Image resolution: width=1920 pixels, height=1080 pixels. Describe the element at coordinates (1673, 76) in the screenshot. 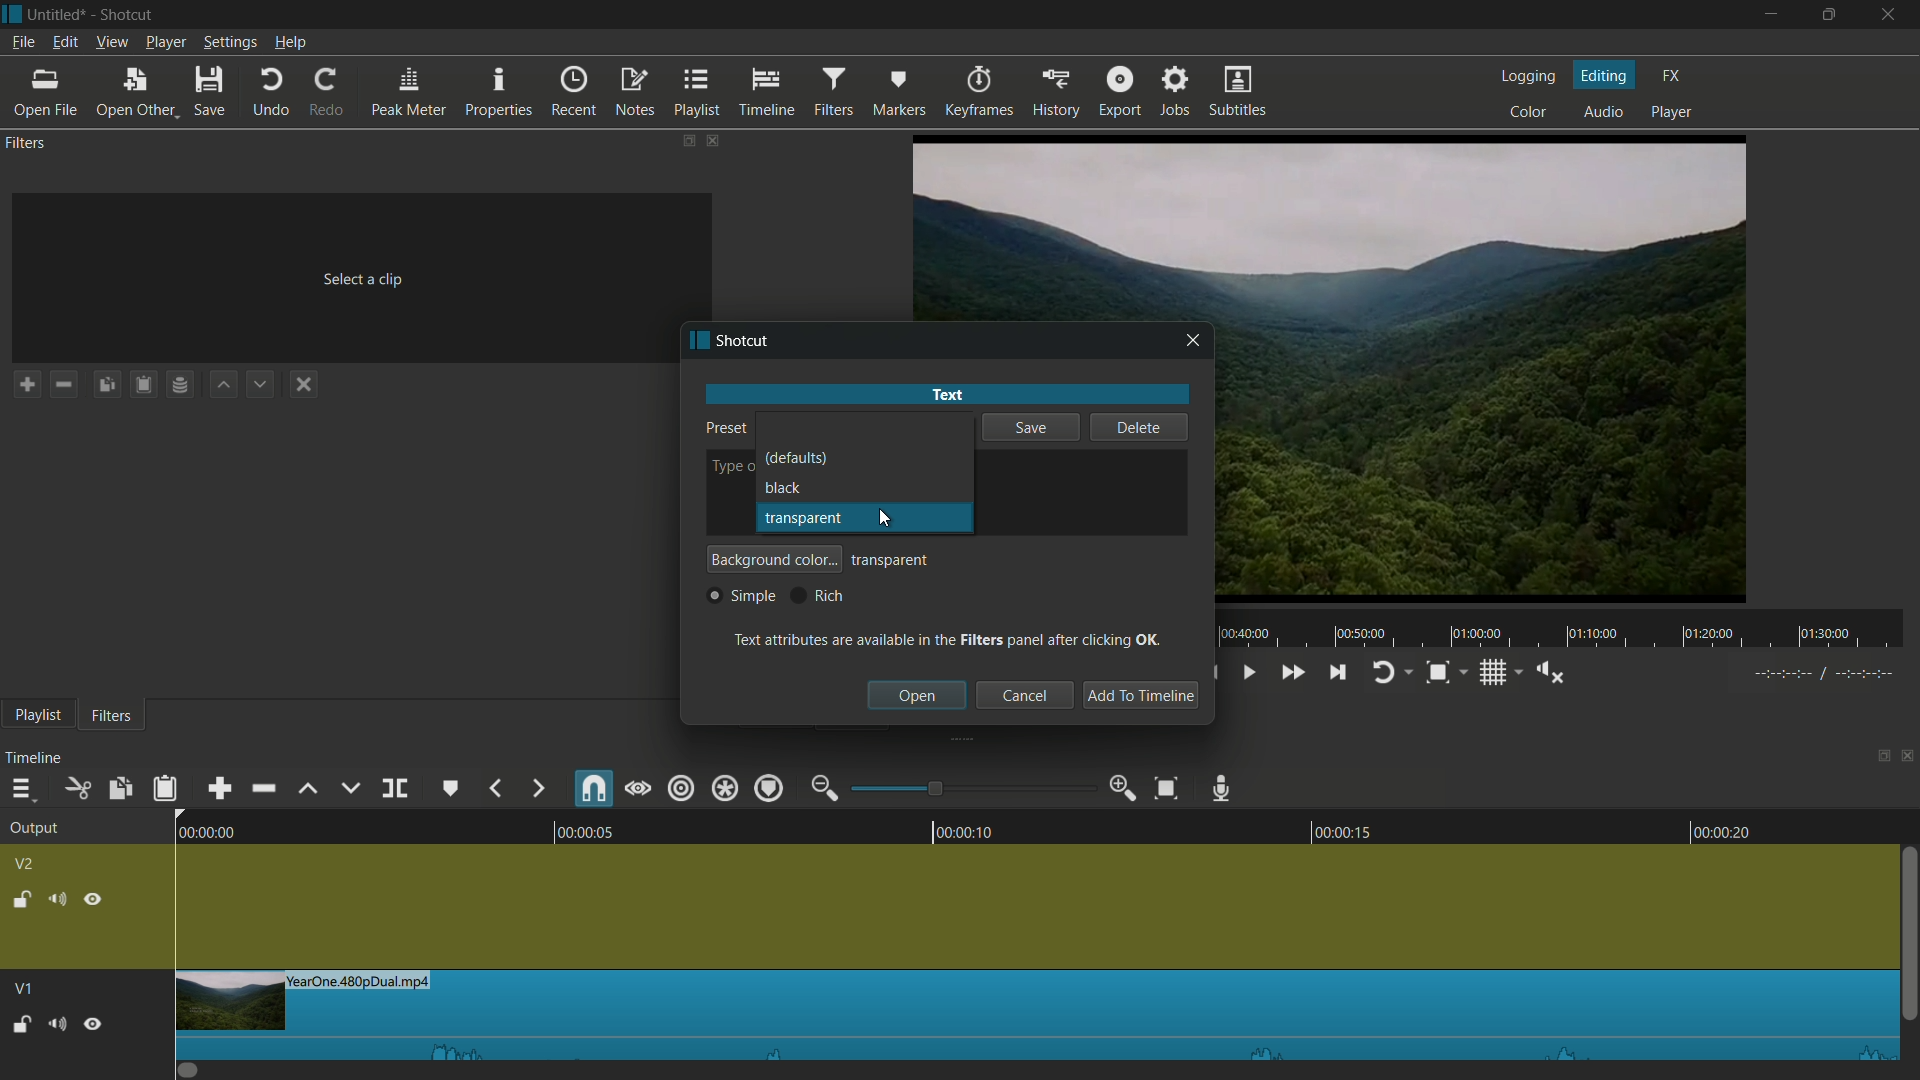

I see `fx` at that location.